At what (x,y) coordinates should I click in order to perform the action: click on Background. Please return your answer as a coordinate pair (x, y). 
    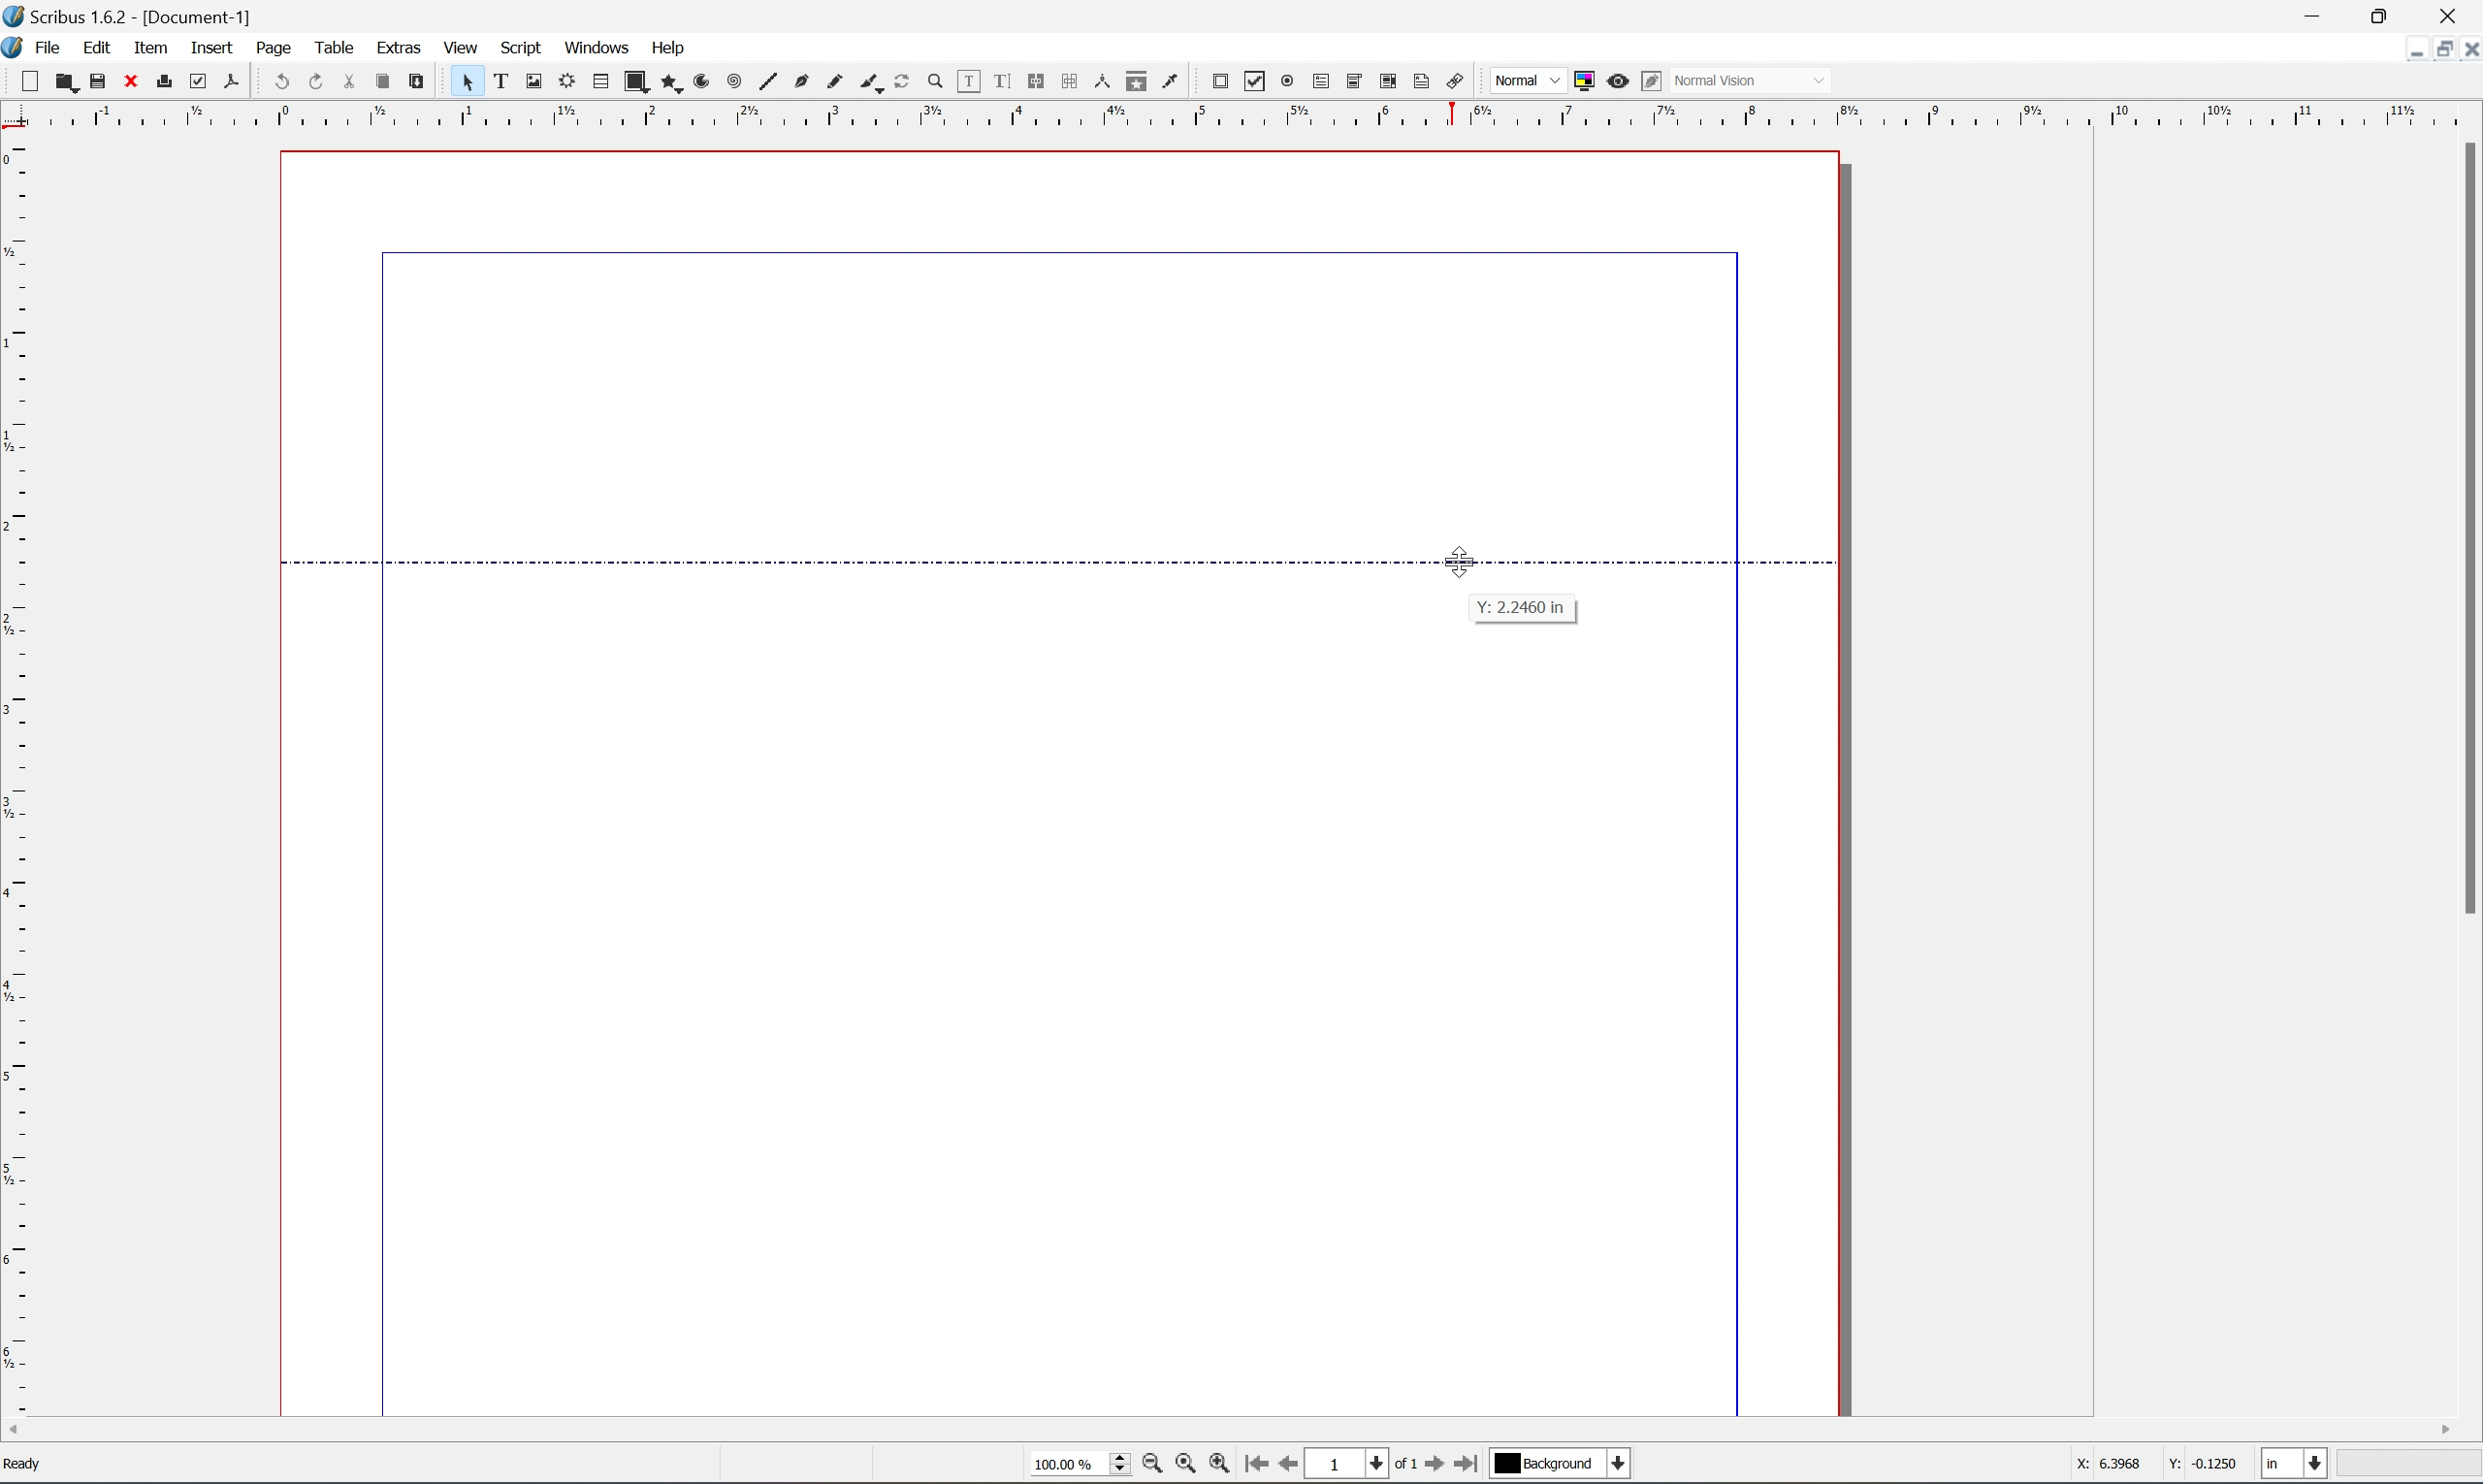
    Looking at the image, I should click on (1560, 1465).